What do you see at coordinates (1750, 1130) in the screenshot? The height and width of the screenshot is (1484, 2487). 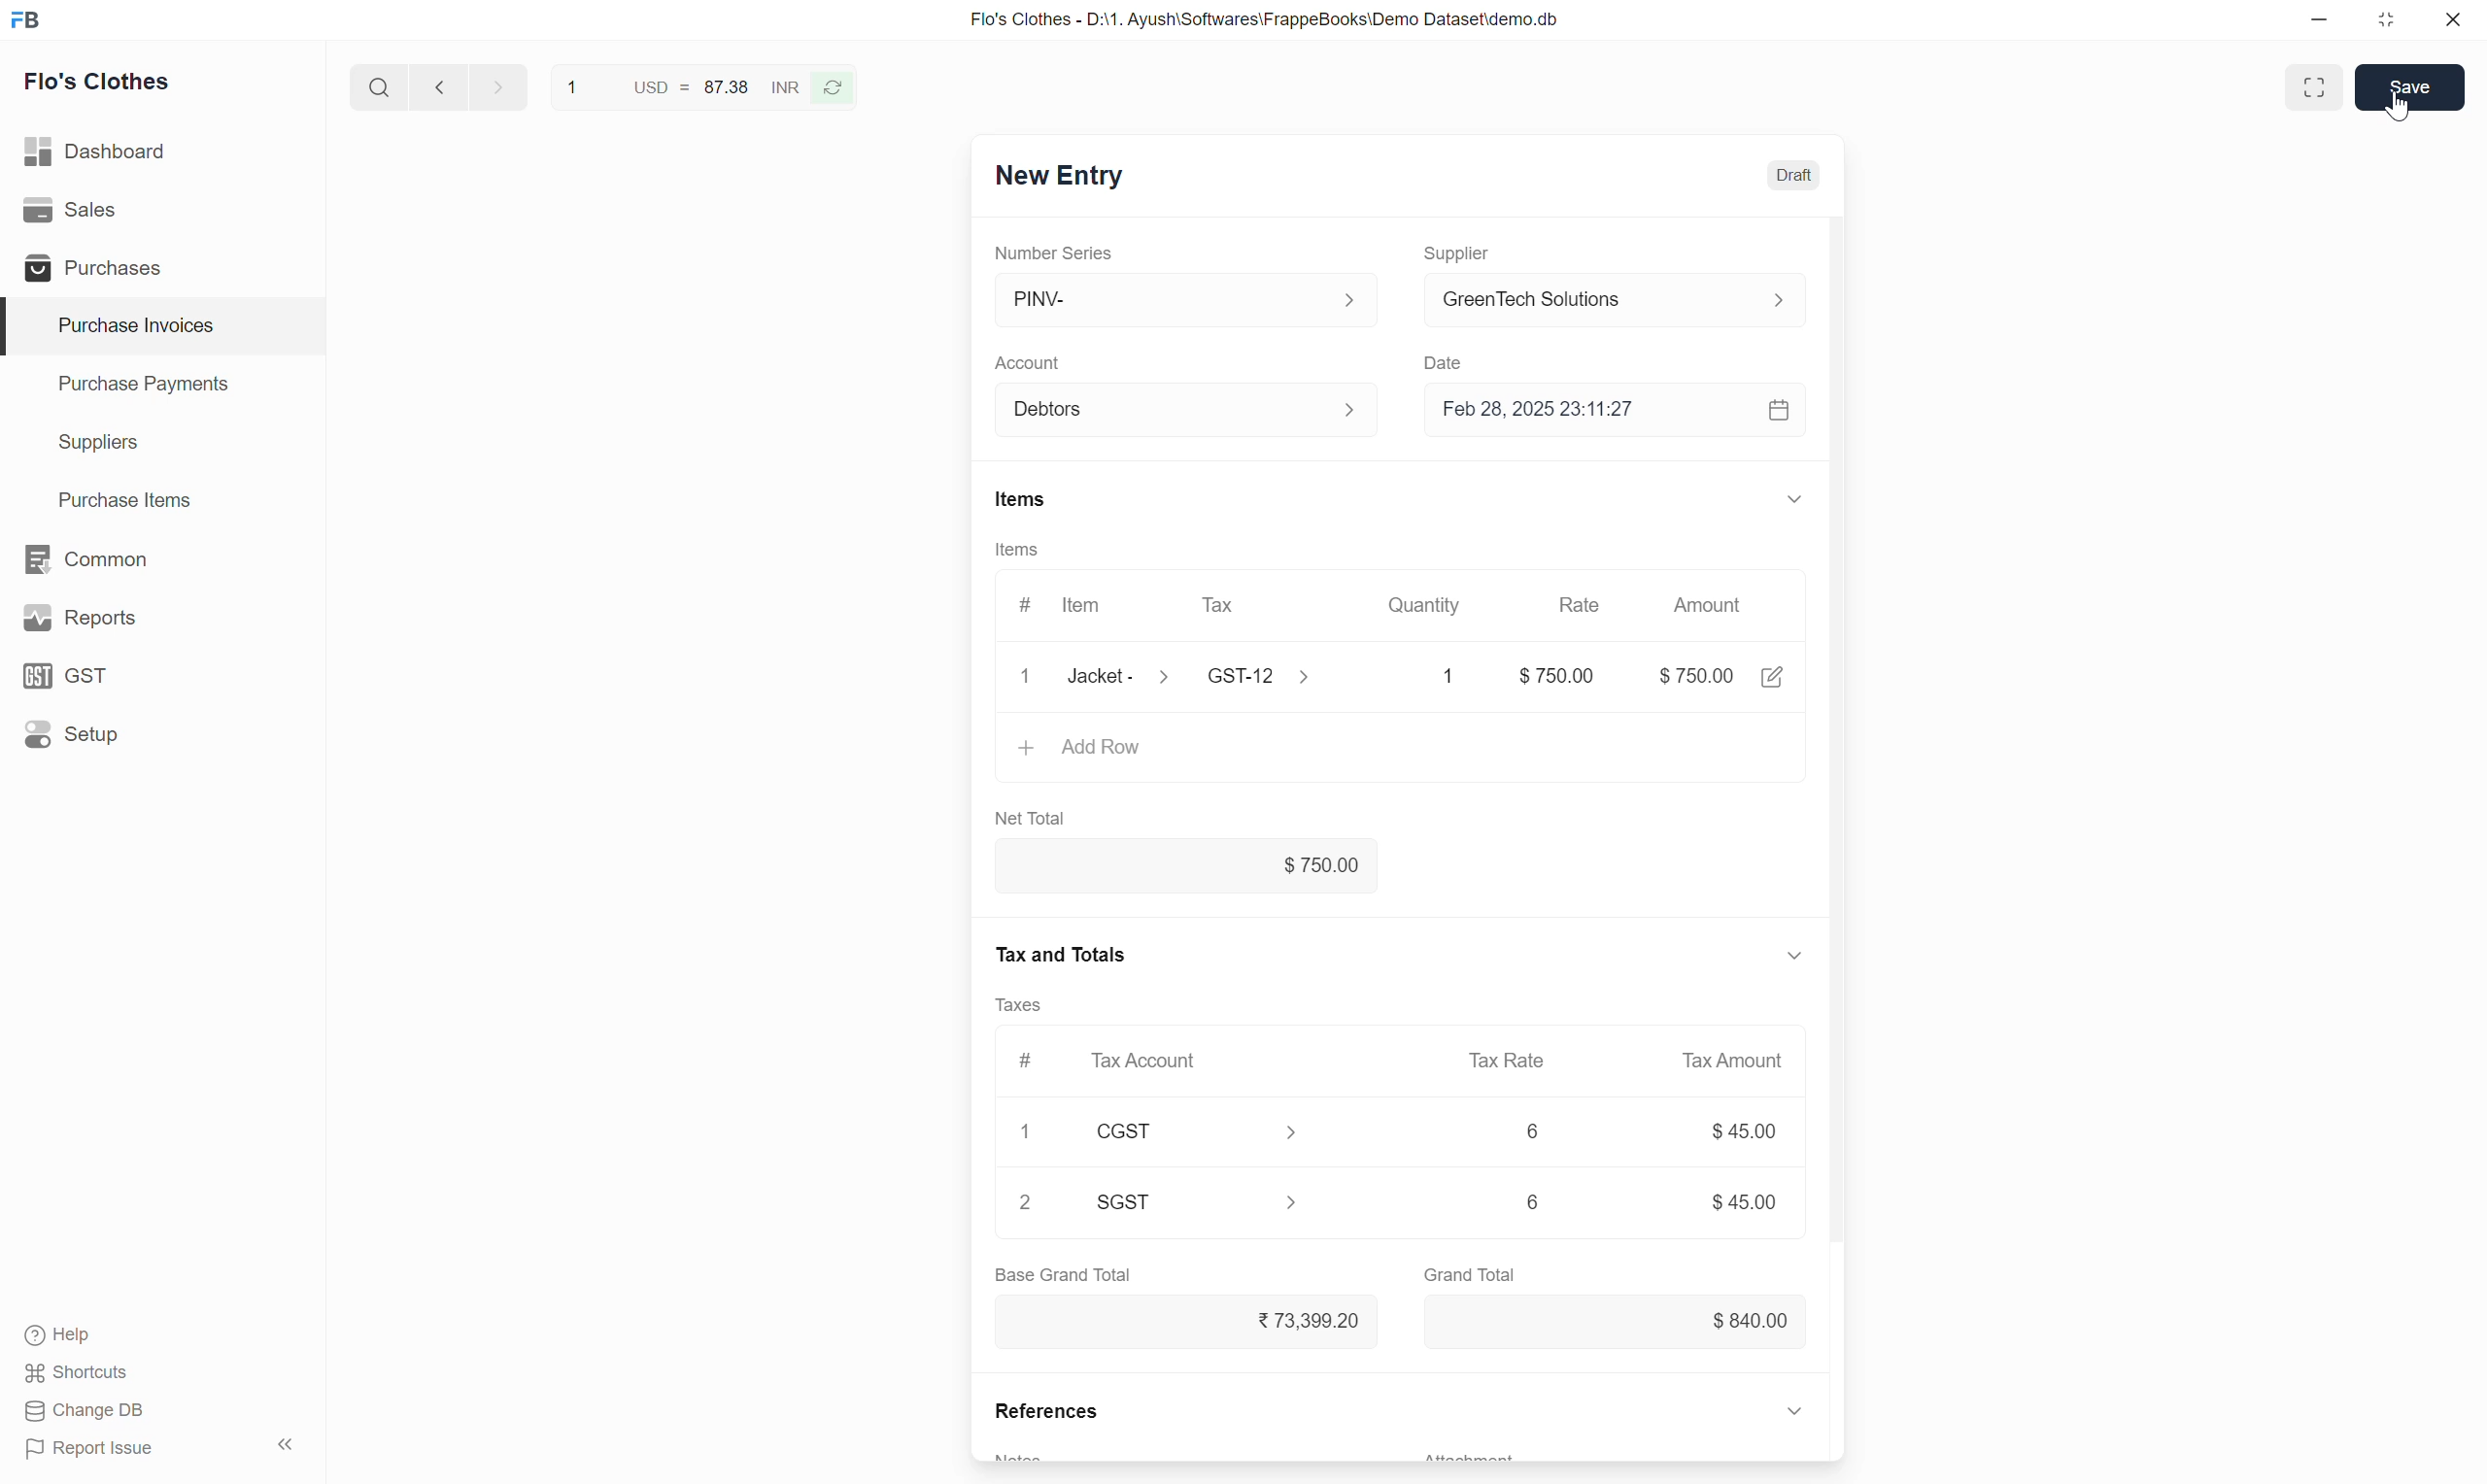 I see `$45.00` at bounding box center [1750, 1130].